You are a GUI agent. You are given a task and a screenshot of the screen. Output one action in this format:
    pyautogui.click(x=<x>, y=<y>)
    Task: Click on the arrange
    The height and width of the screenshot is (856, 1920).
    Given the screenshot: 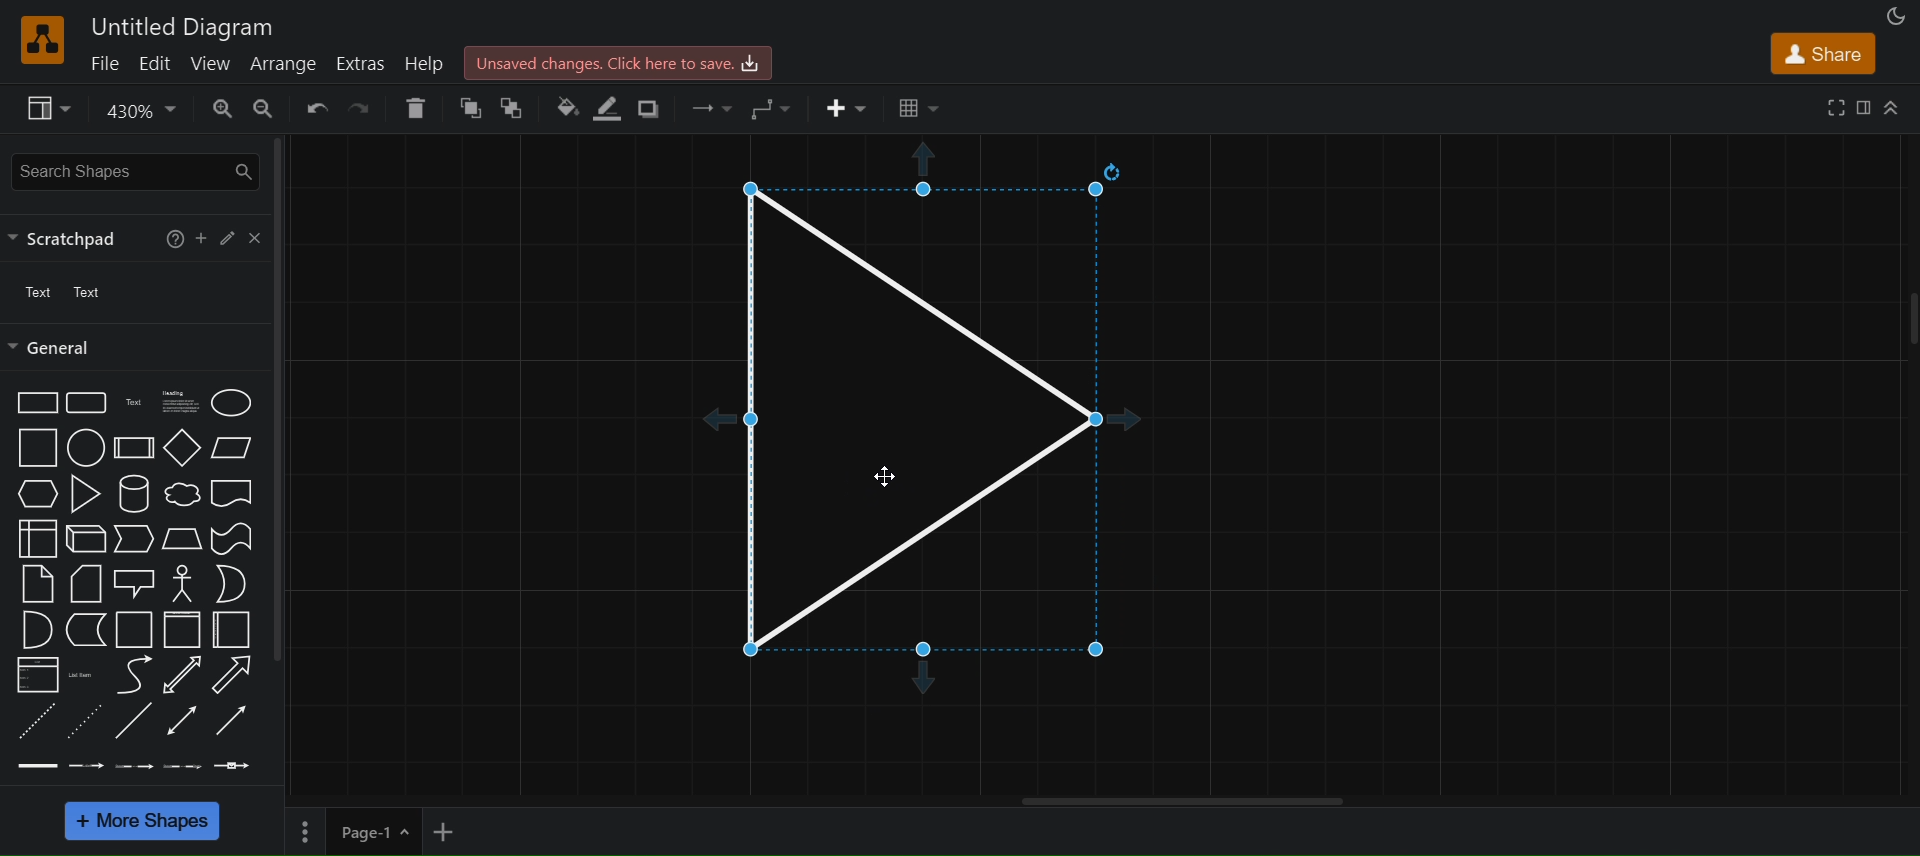 What is the action you would take?
    pyautogui.click(x=283, y=62)
    